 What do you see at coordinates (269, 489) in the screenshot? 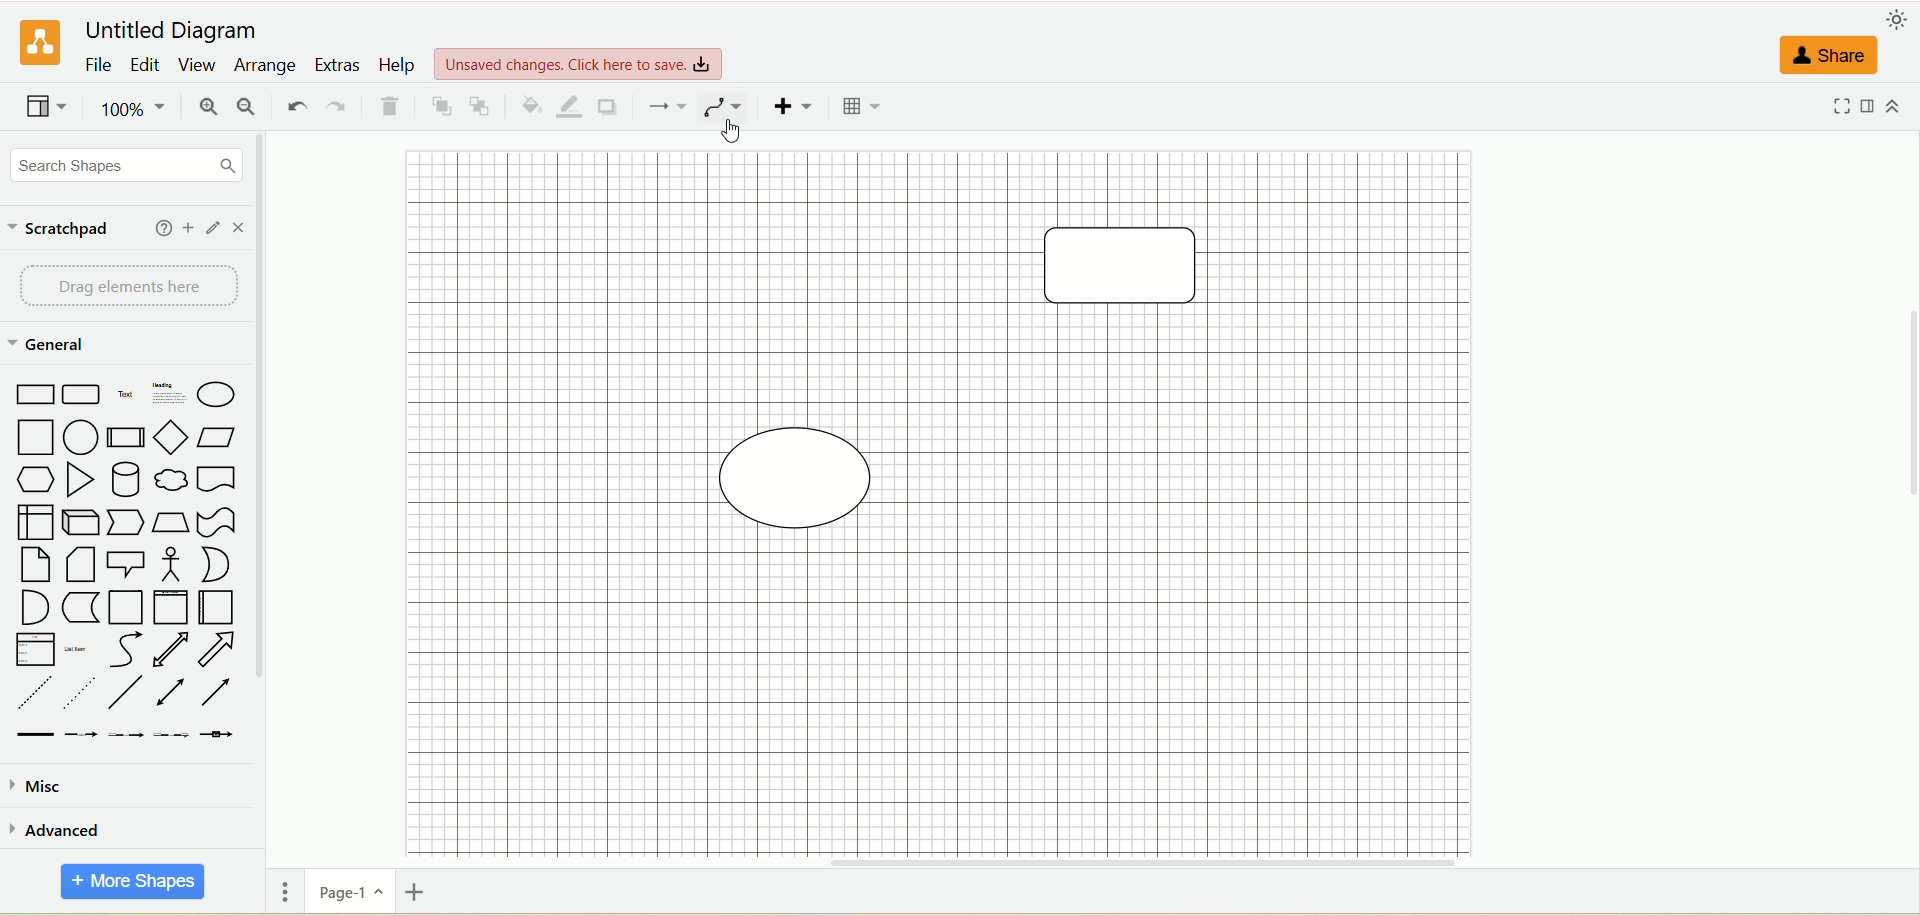
I see `vertical scroll bar` at bounding box center [269, 489].